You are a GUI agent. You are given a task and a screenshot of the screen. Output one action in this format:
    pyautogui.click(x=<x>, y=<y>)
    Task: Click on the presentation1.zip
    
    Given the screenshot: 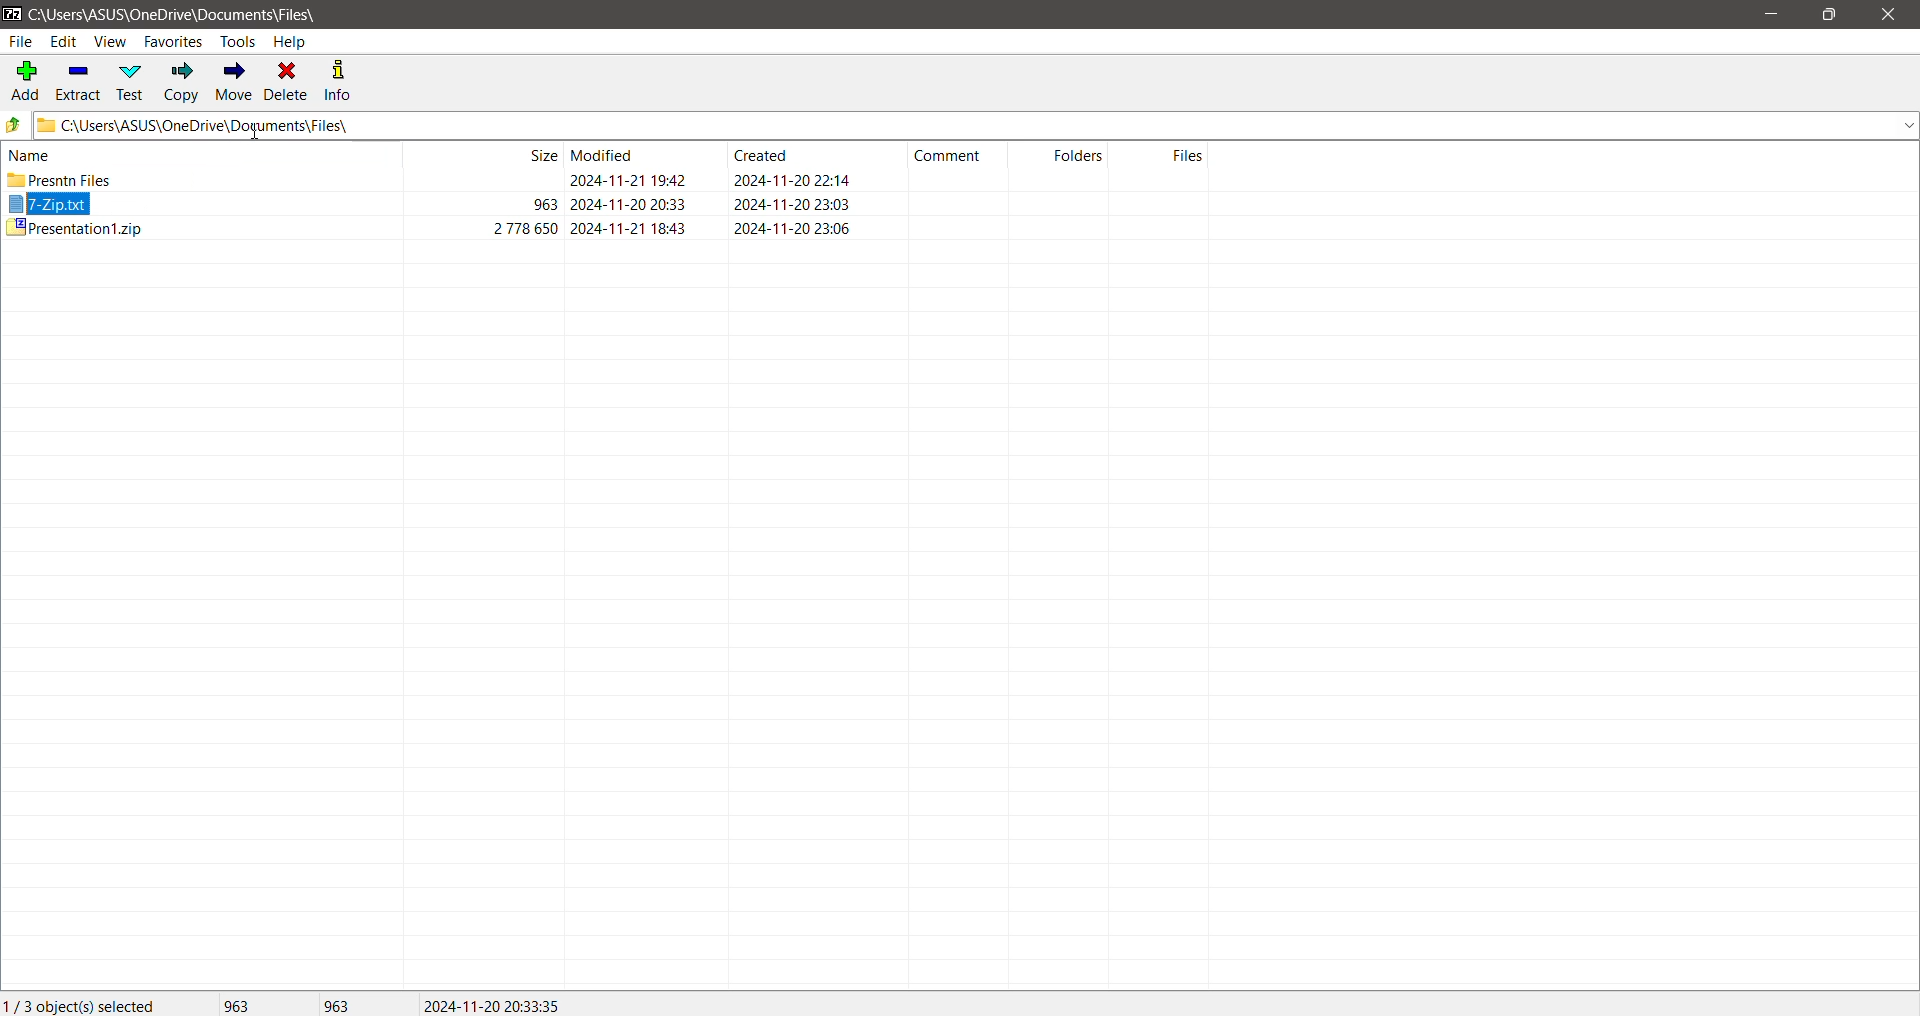 What is the action you would take?
    pyautogui.click(x=75, y=227)
    